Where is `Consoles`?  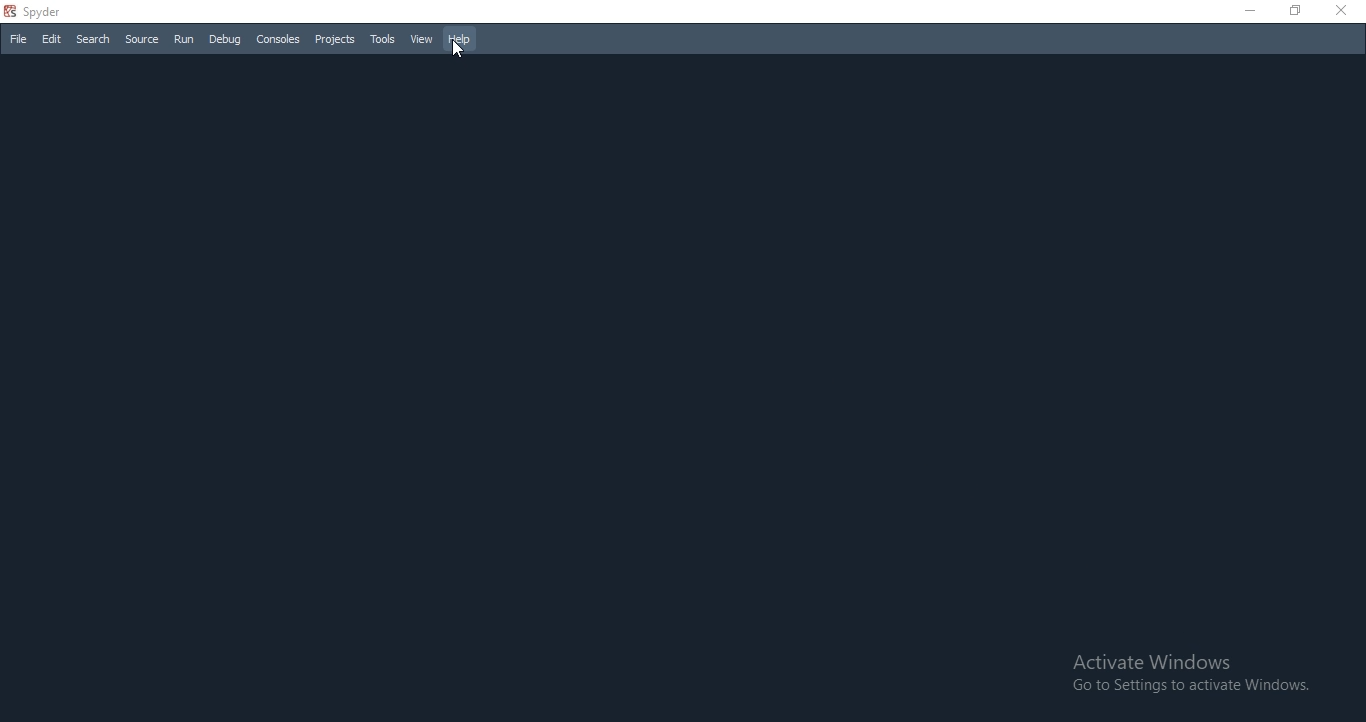 Consoles is located at coordinates (278, 39).